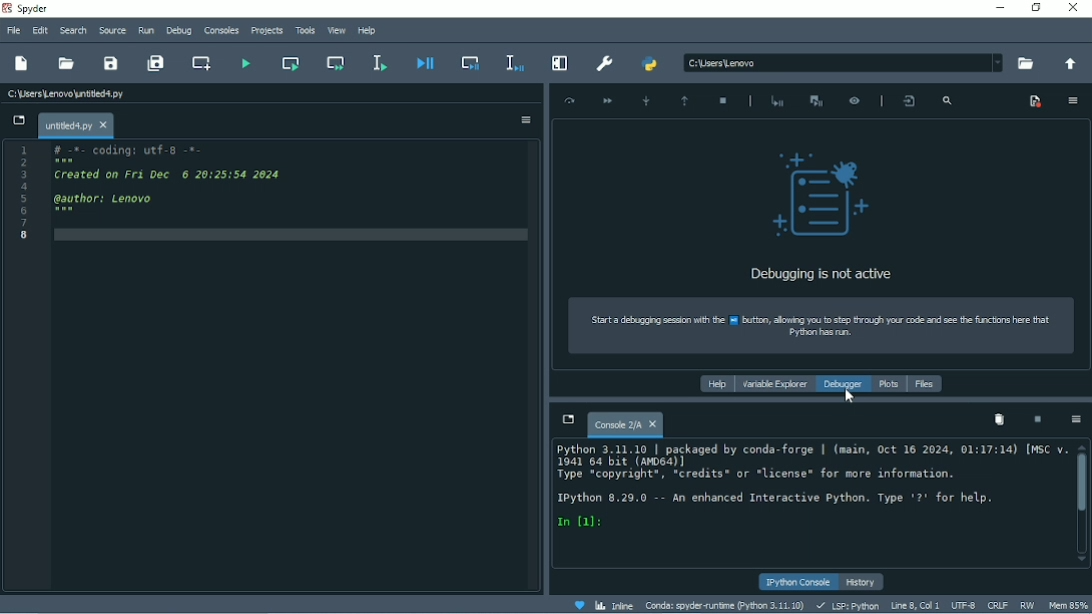 The image size is (1092, 614). I want to click on Inspect execution, so click(856, 101).